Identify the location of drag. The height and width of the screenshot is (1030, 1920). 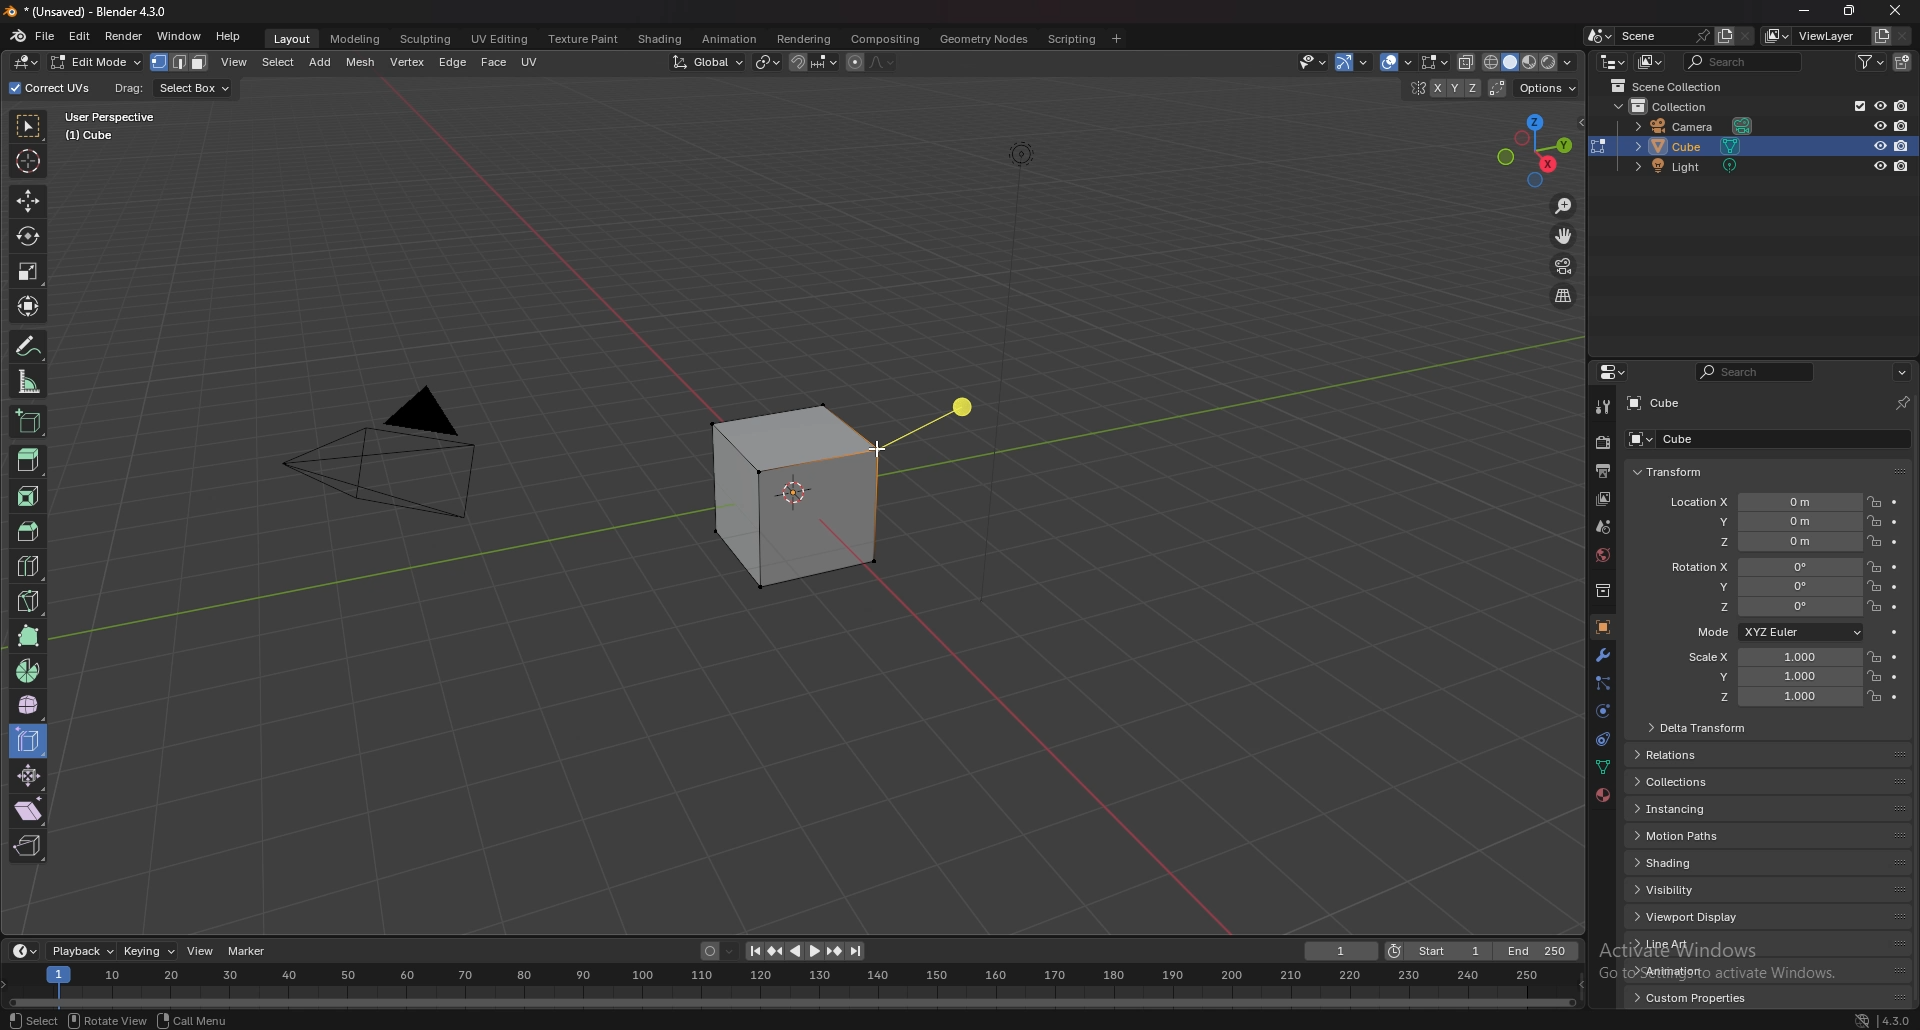
(128, 88).